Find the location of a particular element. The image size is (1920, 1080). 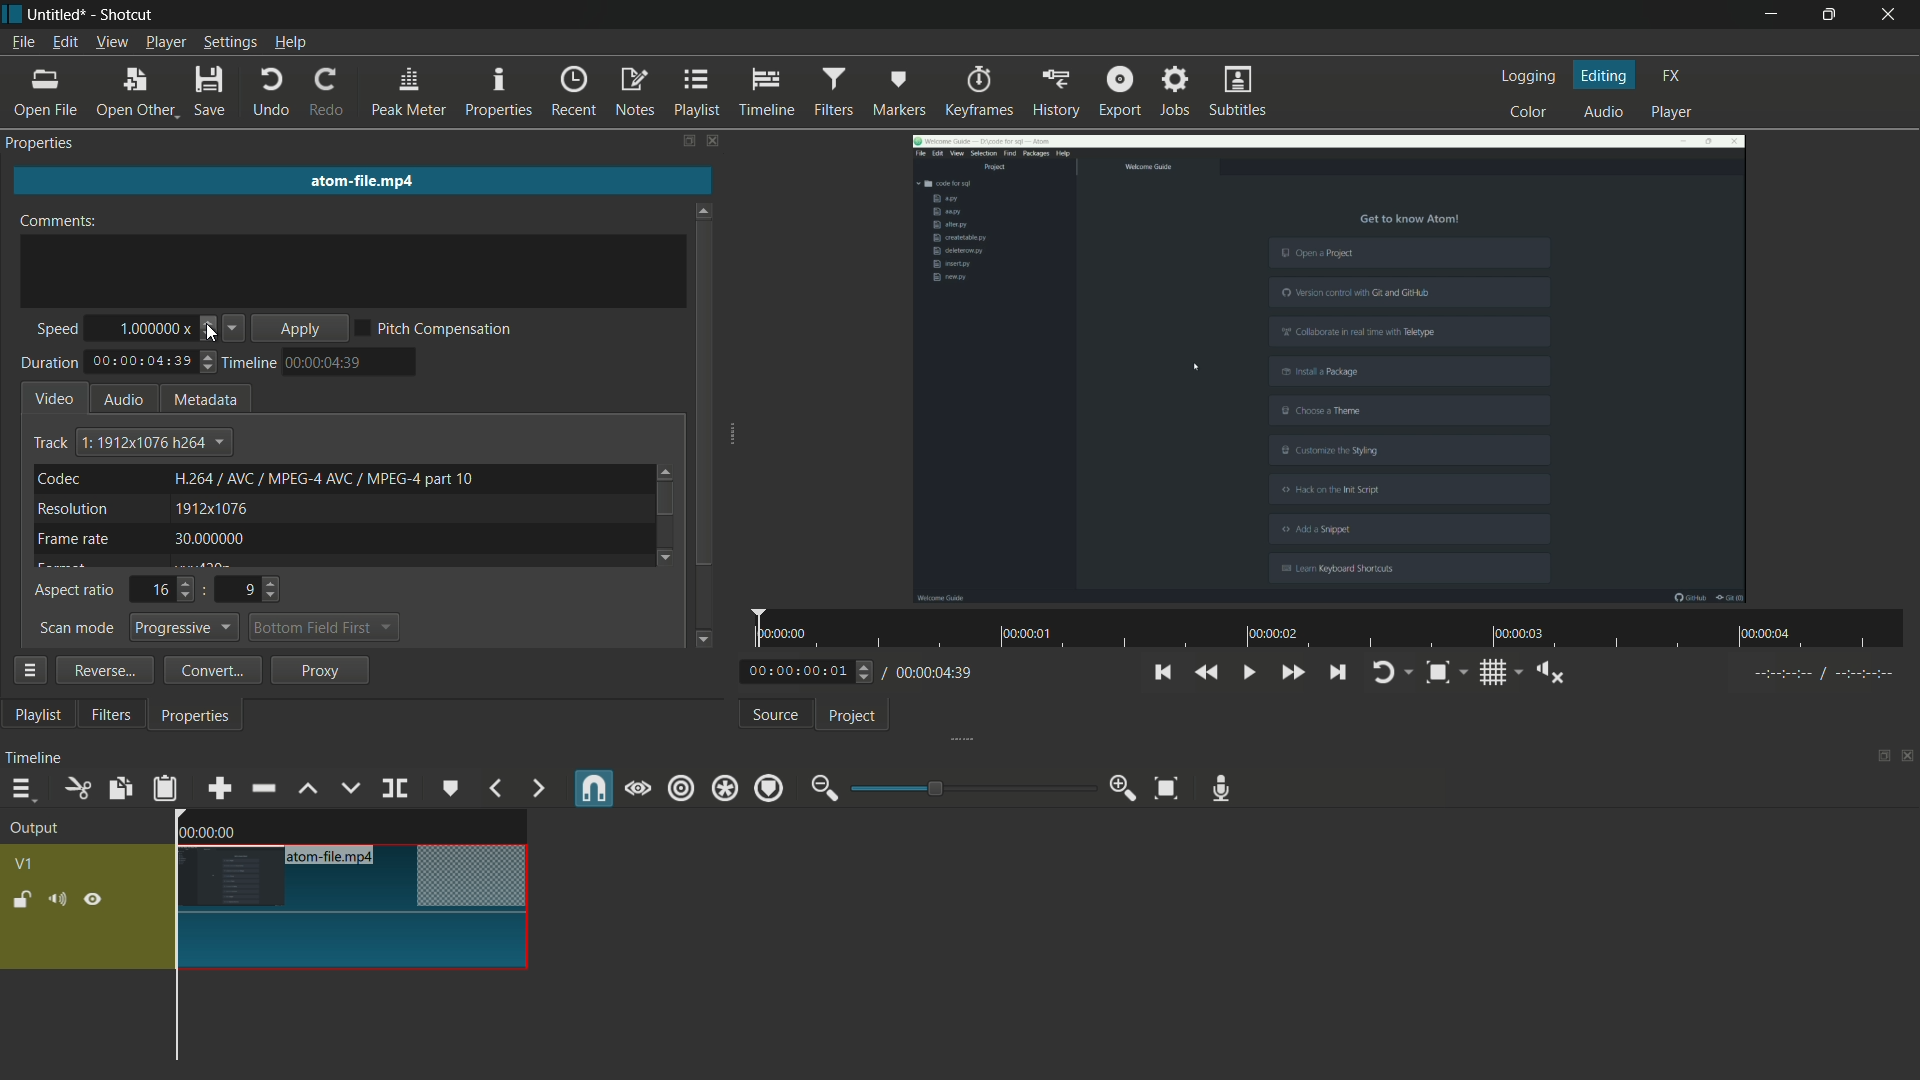

bottom field first is located at coordinates (314, 630).